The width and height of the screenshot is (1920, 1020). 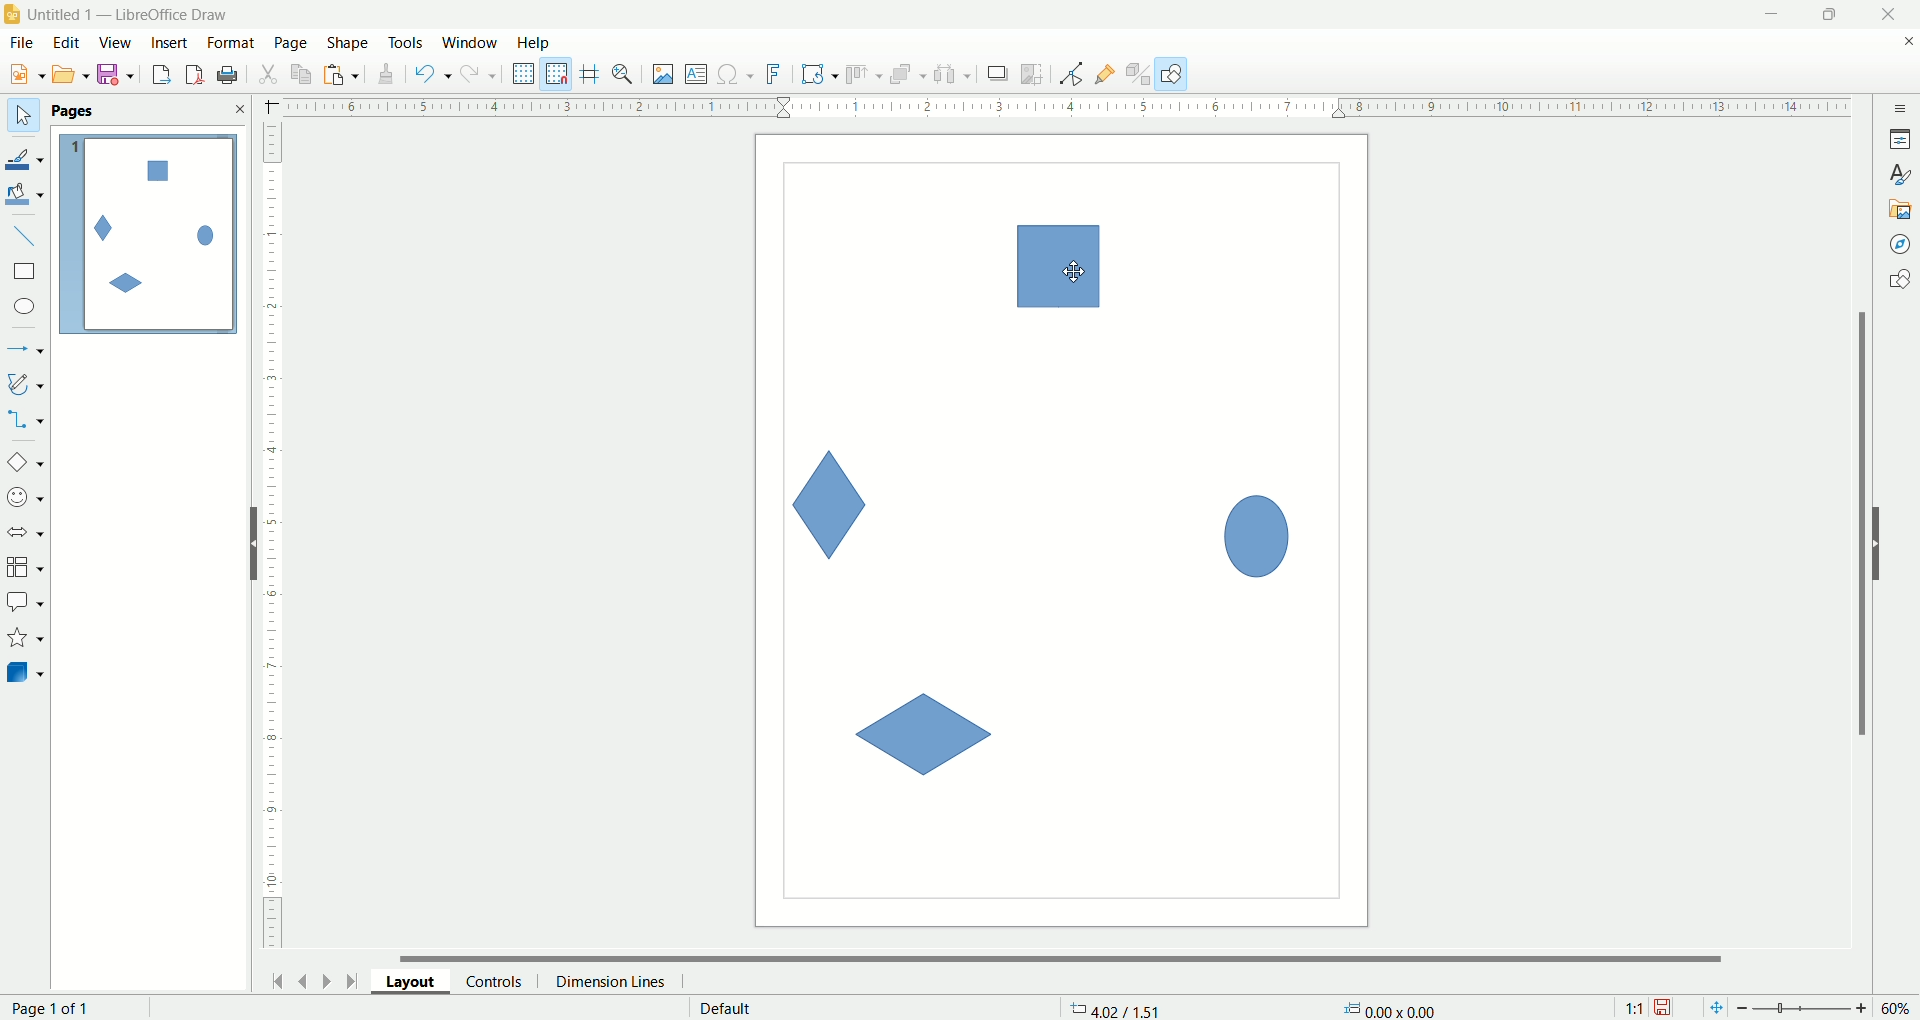 I want to click on text box, so click(x=698, y=76).